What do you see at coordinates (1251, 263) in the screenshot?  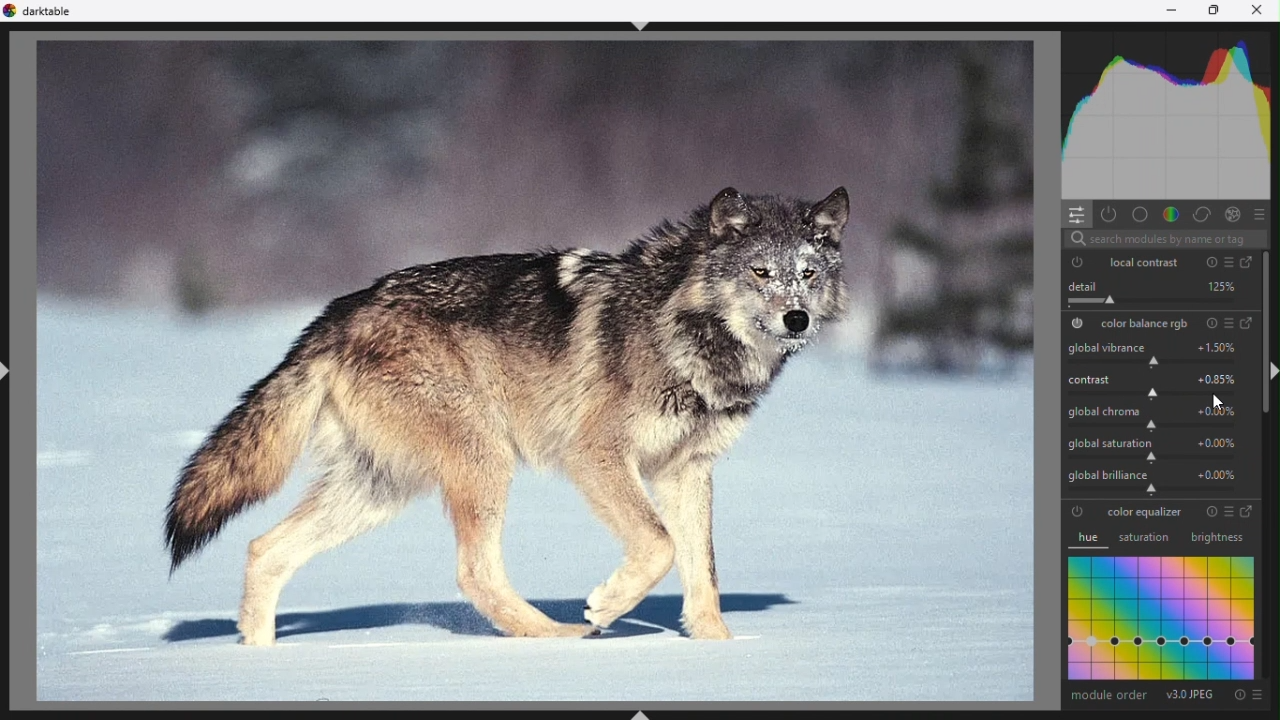 I see `go to full version of local contrasst` at bounding box center [1251, 263].